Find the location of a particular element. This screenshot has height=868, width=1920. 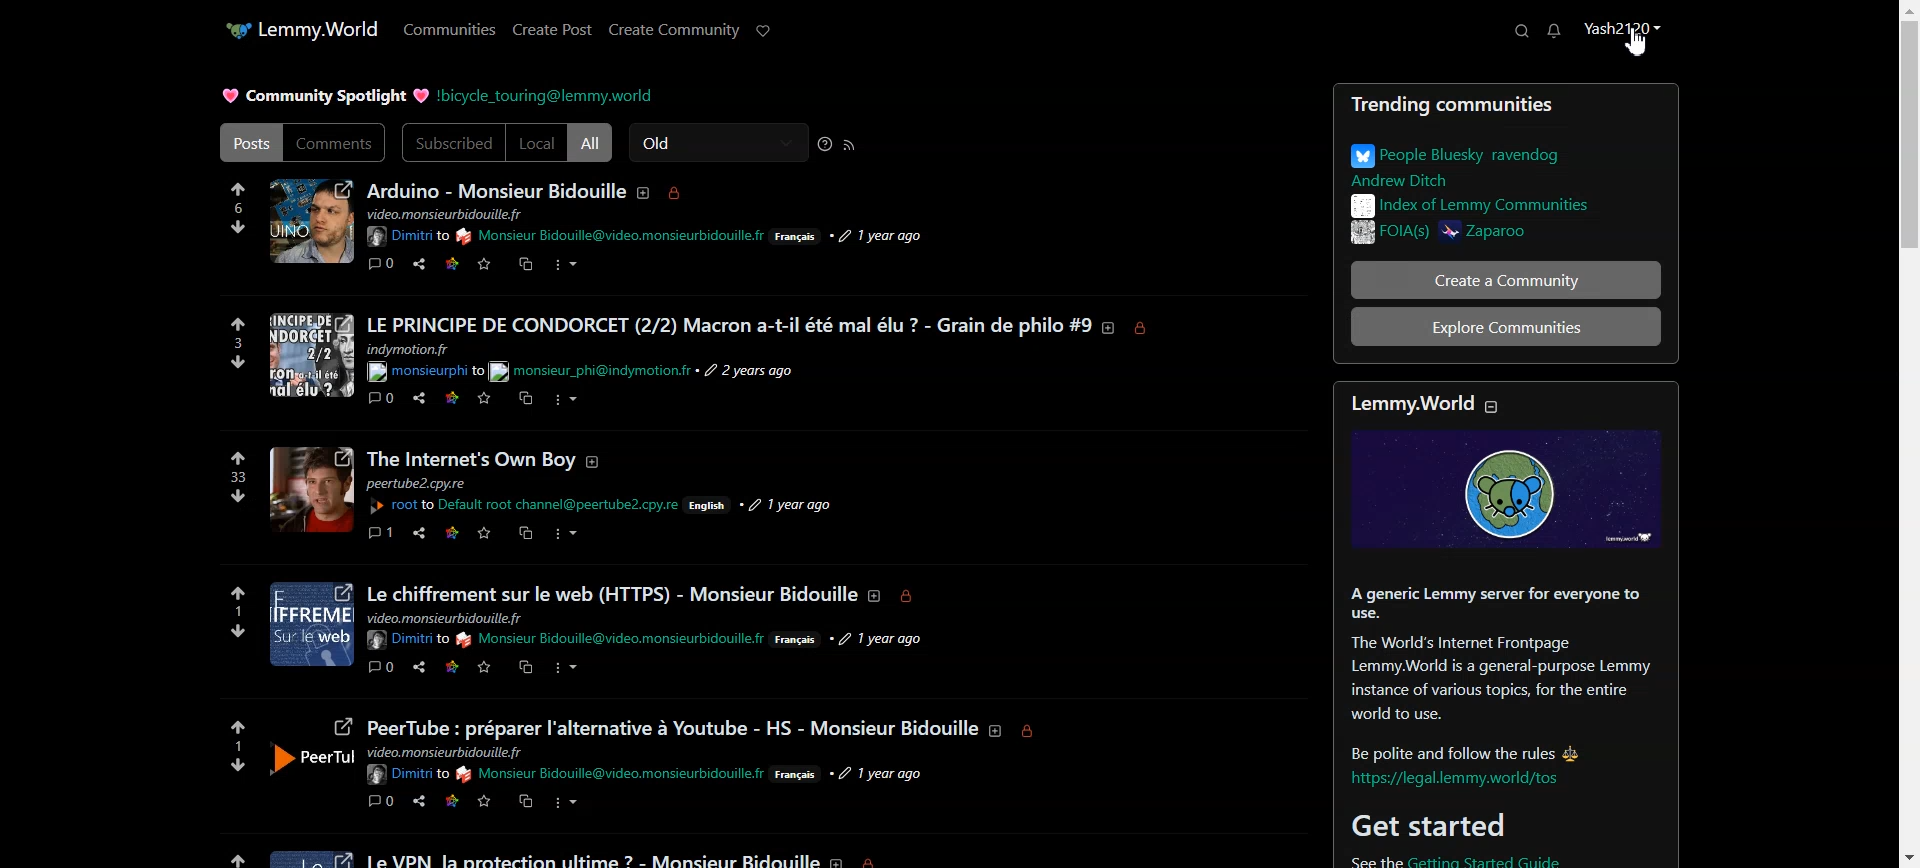

Communities is located at coordinates (450, 28).